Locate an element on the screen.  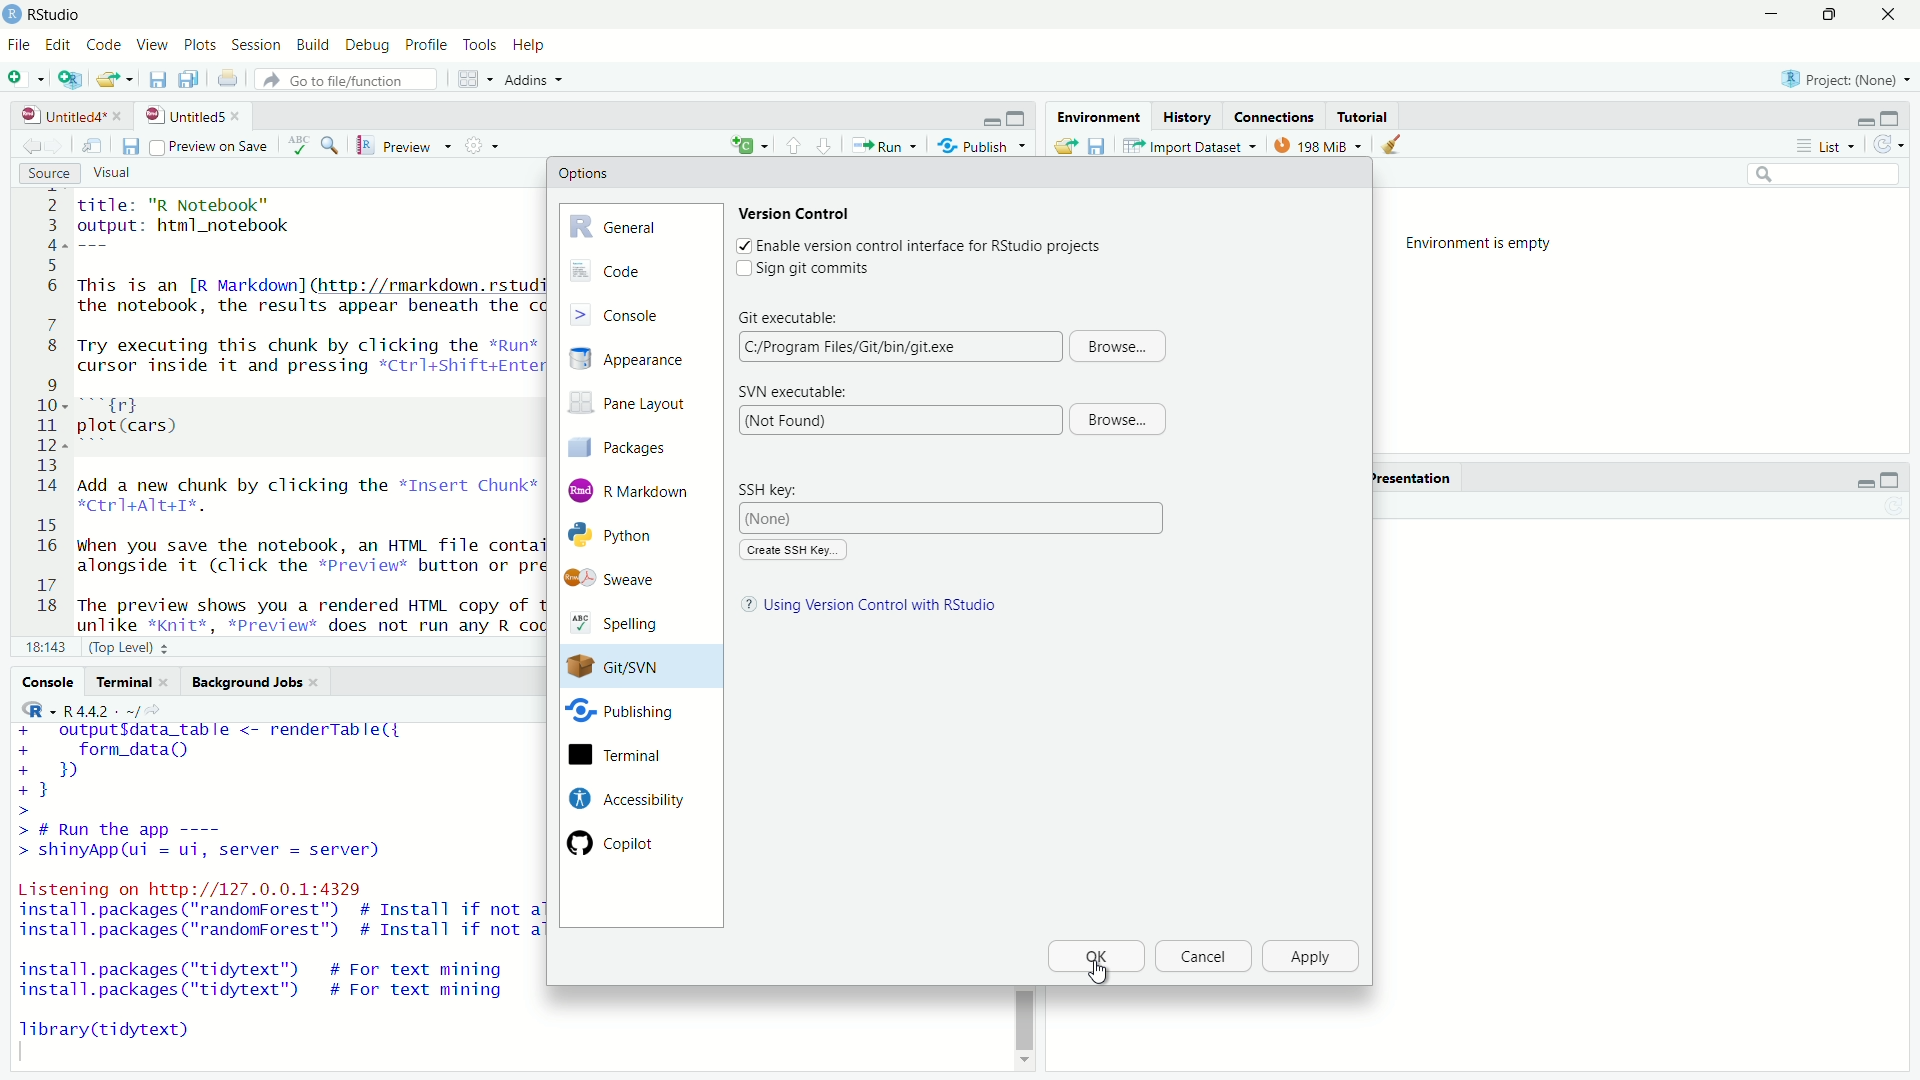
Spelling is located at coordinates (627, 625).